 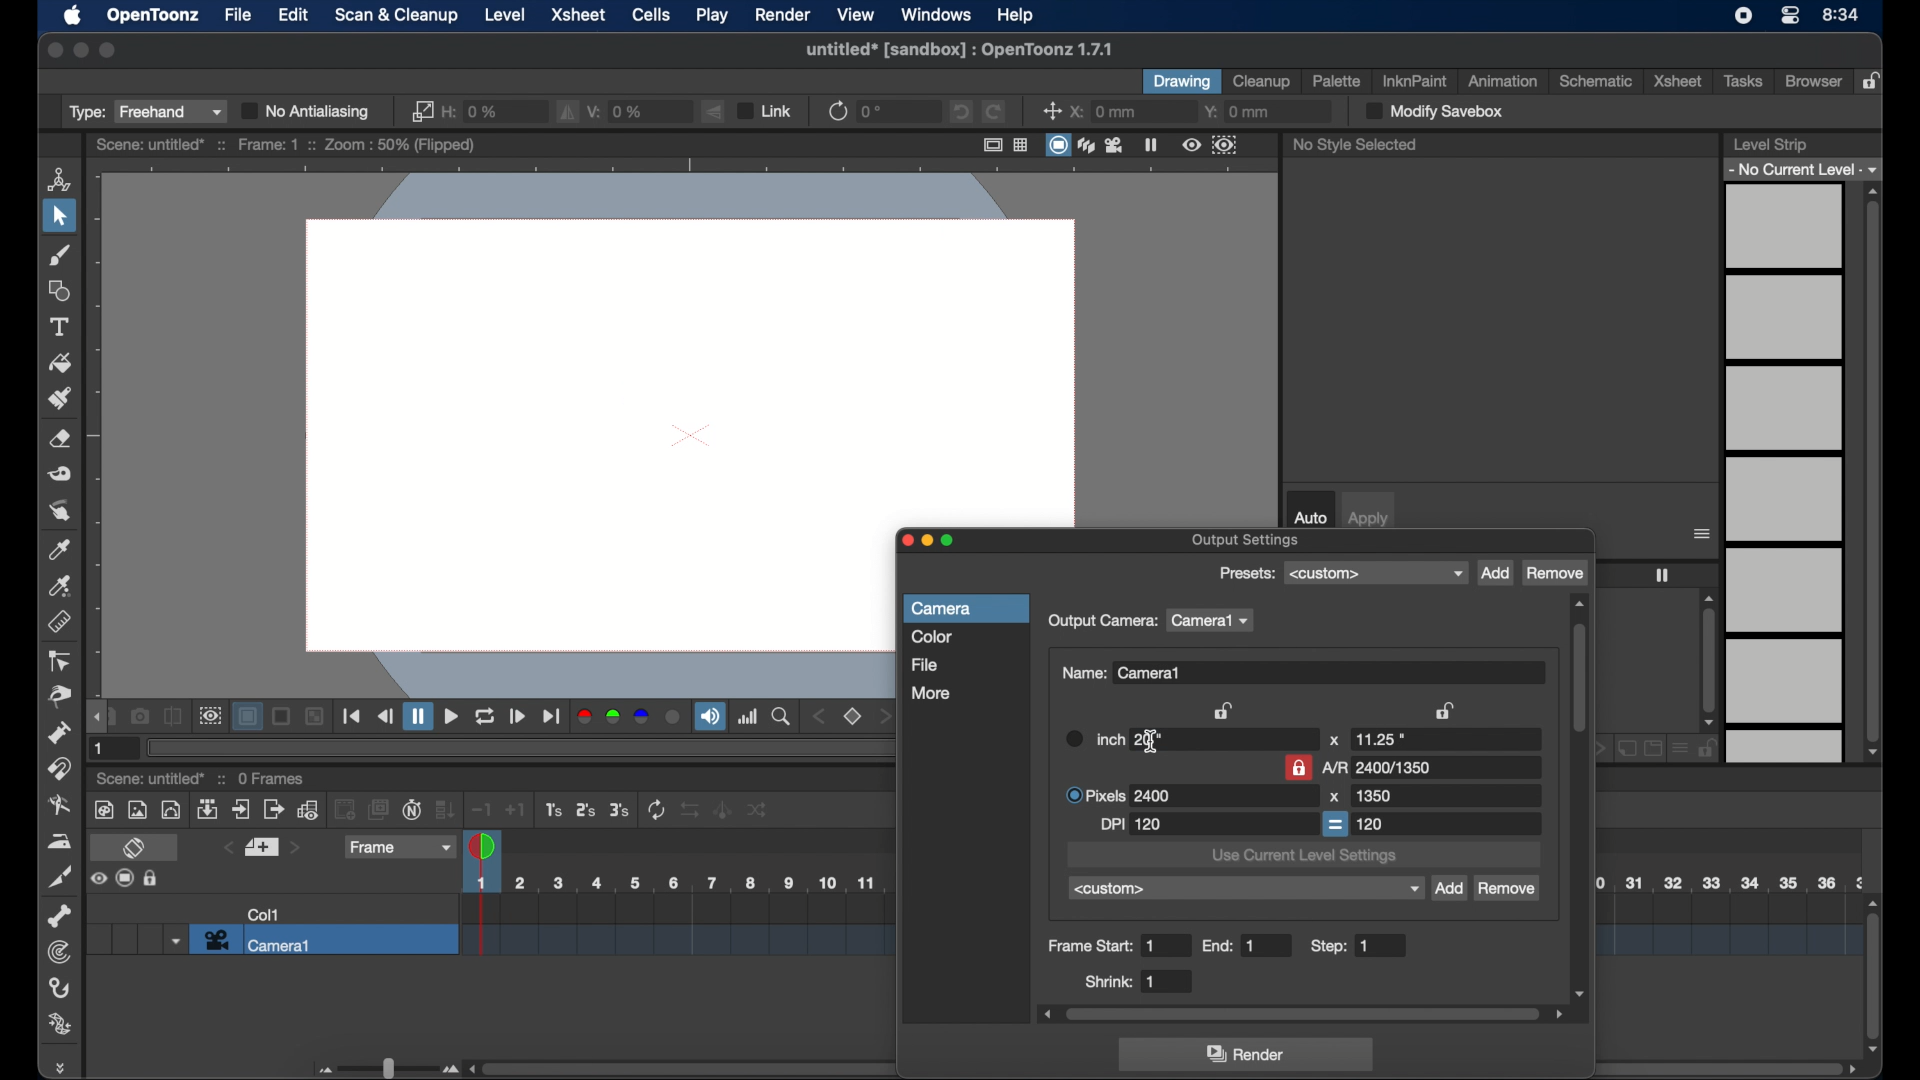 What do you see at coordinates (519, 810) in the screenshot?
I see `` at bounding box center [519, 810].